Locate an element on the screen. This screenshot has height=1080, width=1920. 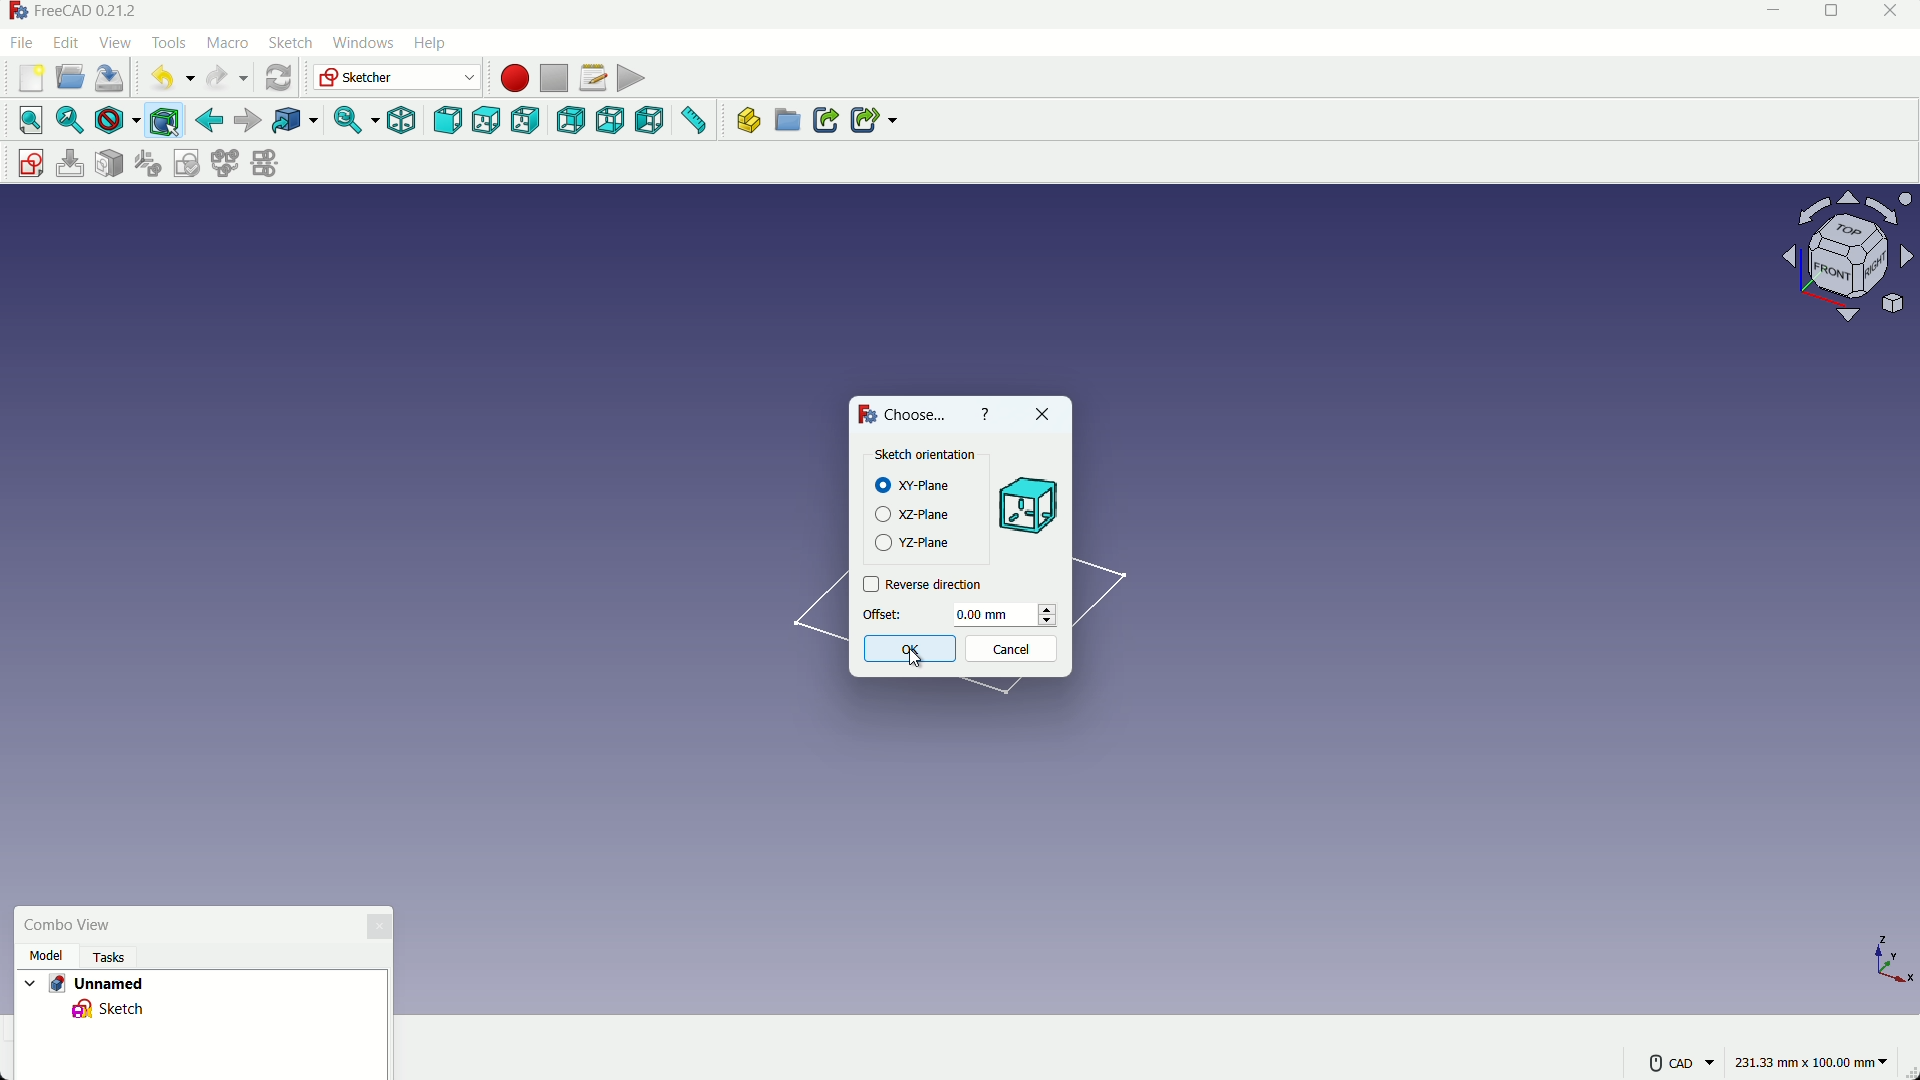
sketch menu is located at coordinates (287, 44).